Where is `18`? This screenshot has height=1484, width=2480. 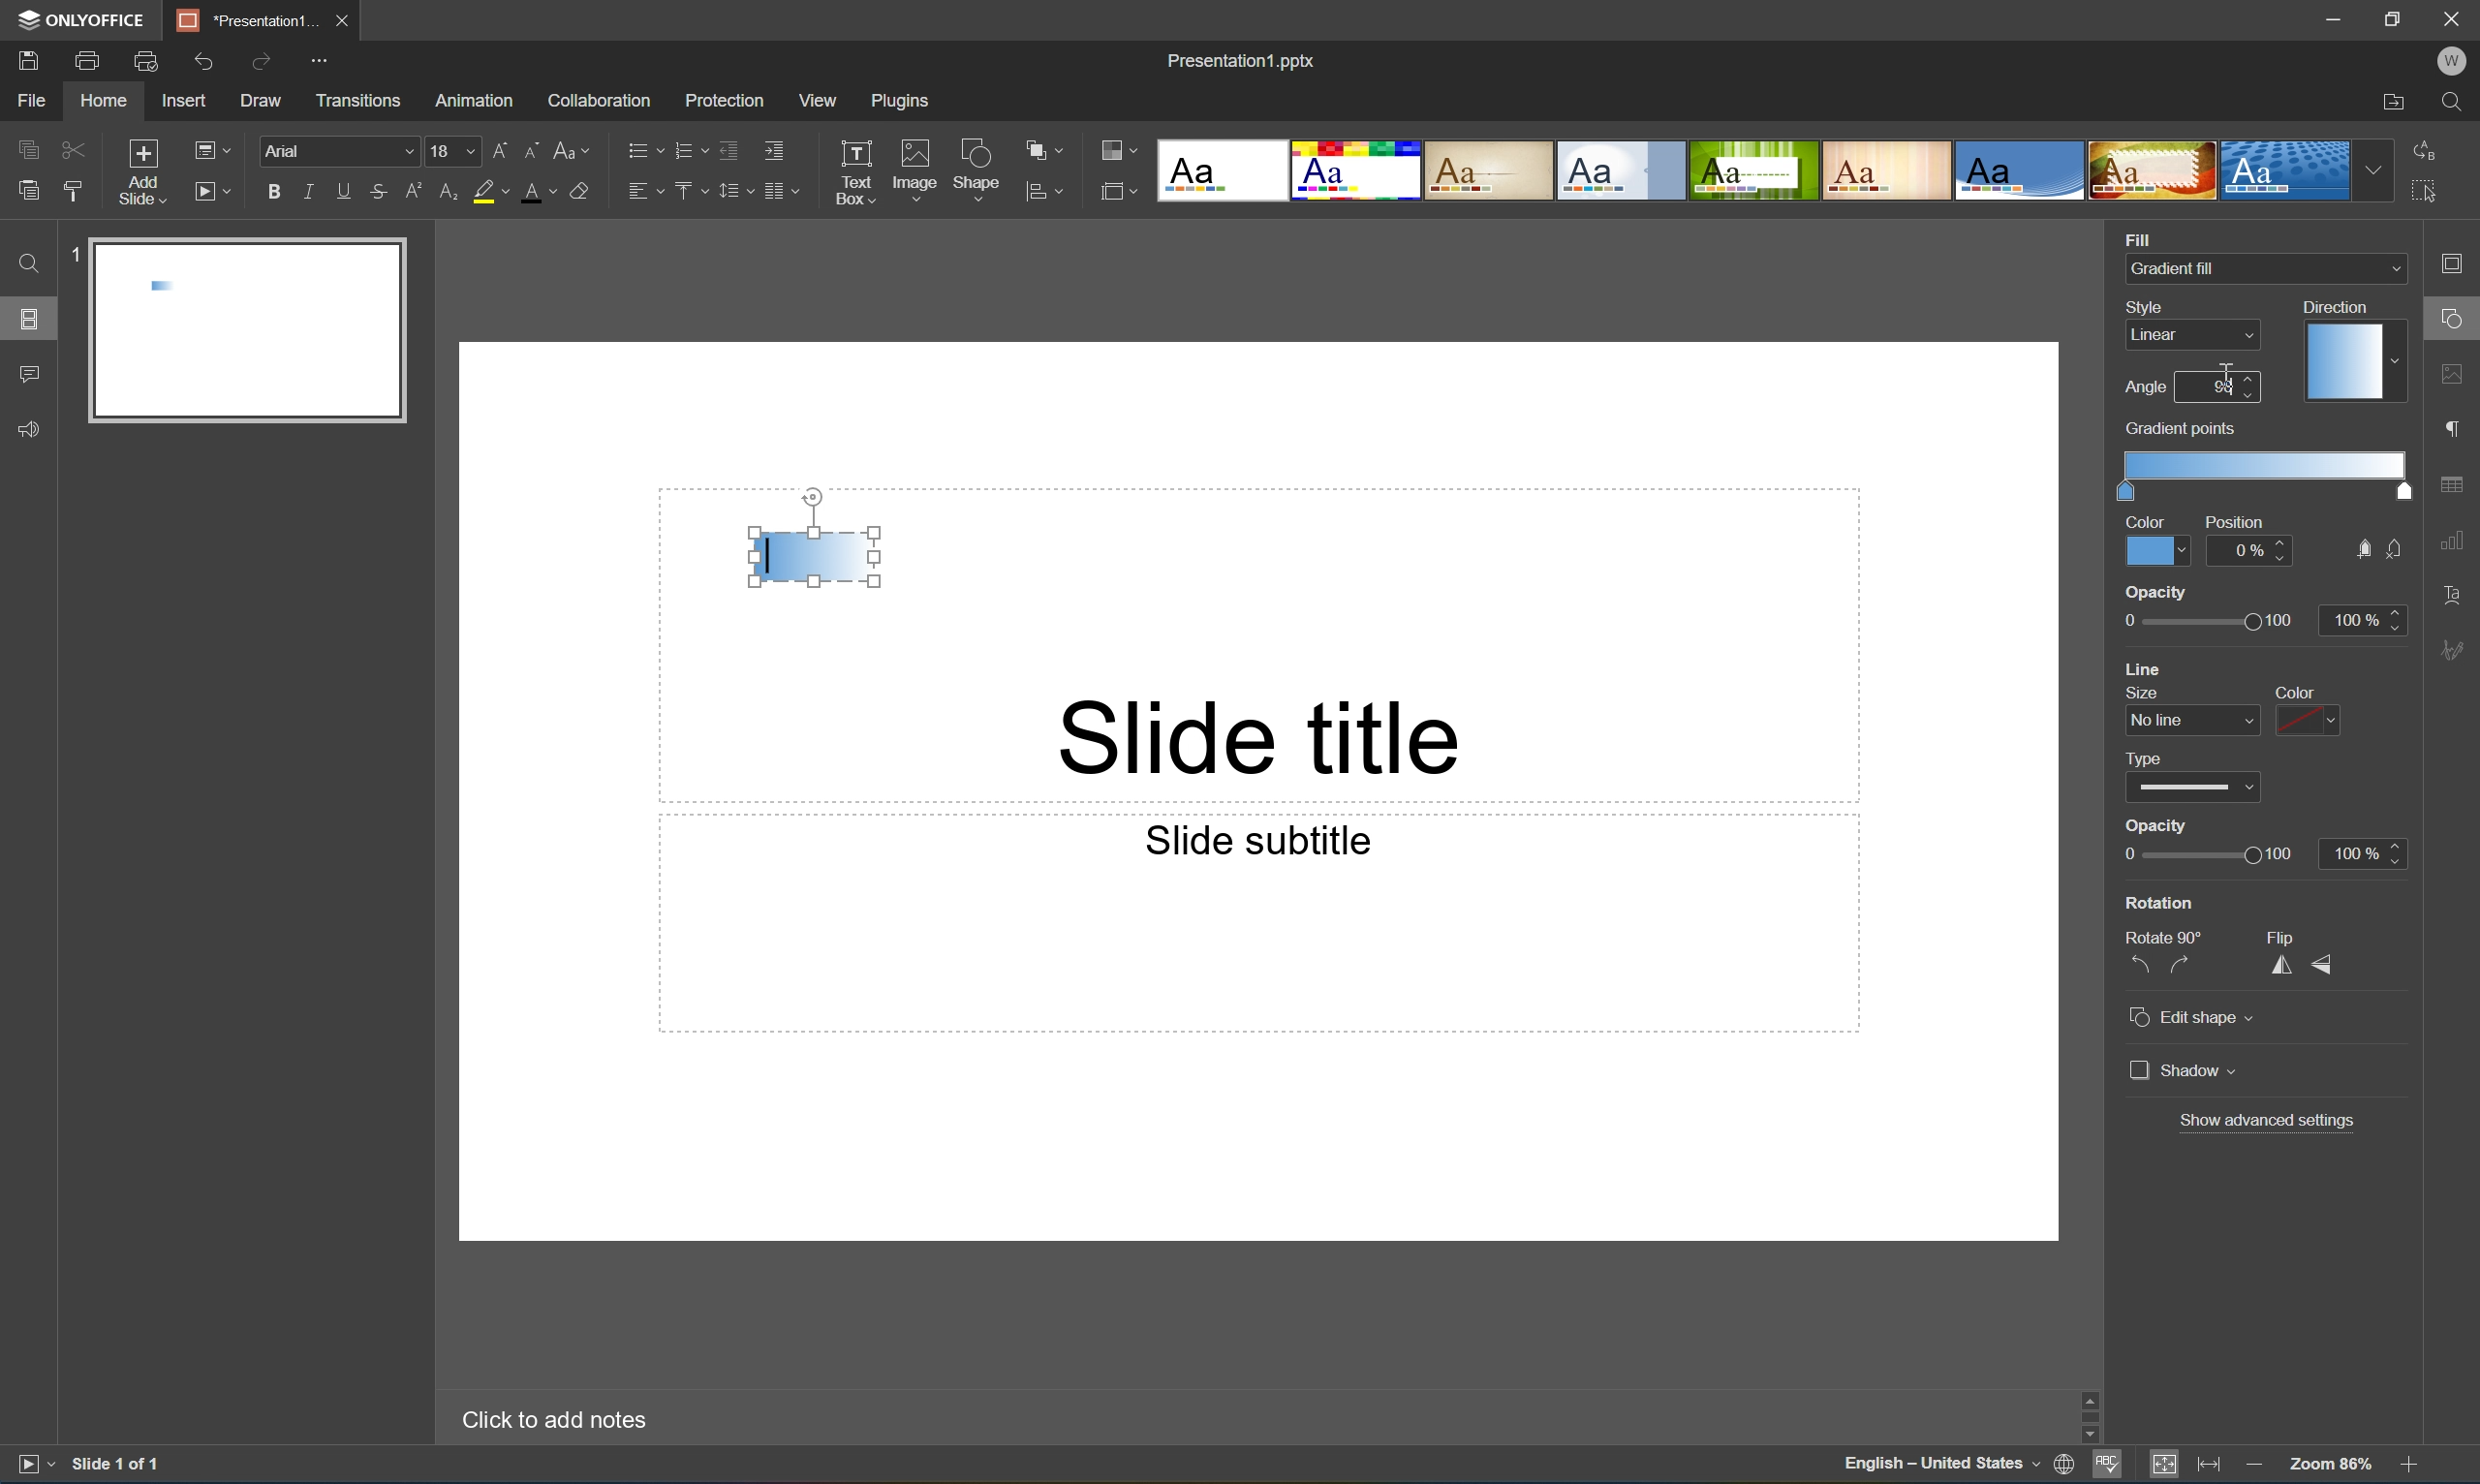
18 is located at coordinates (454, 151).